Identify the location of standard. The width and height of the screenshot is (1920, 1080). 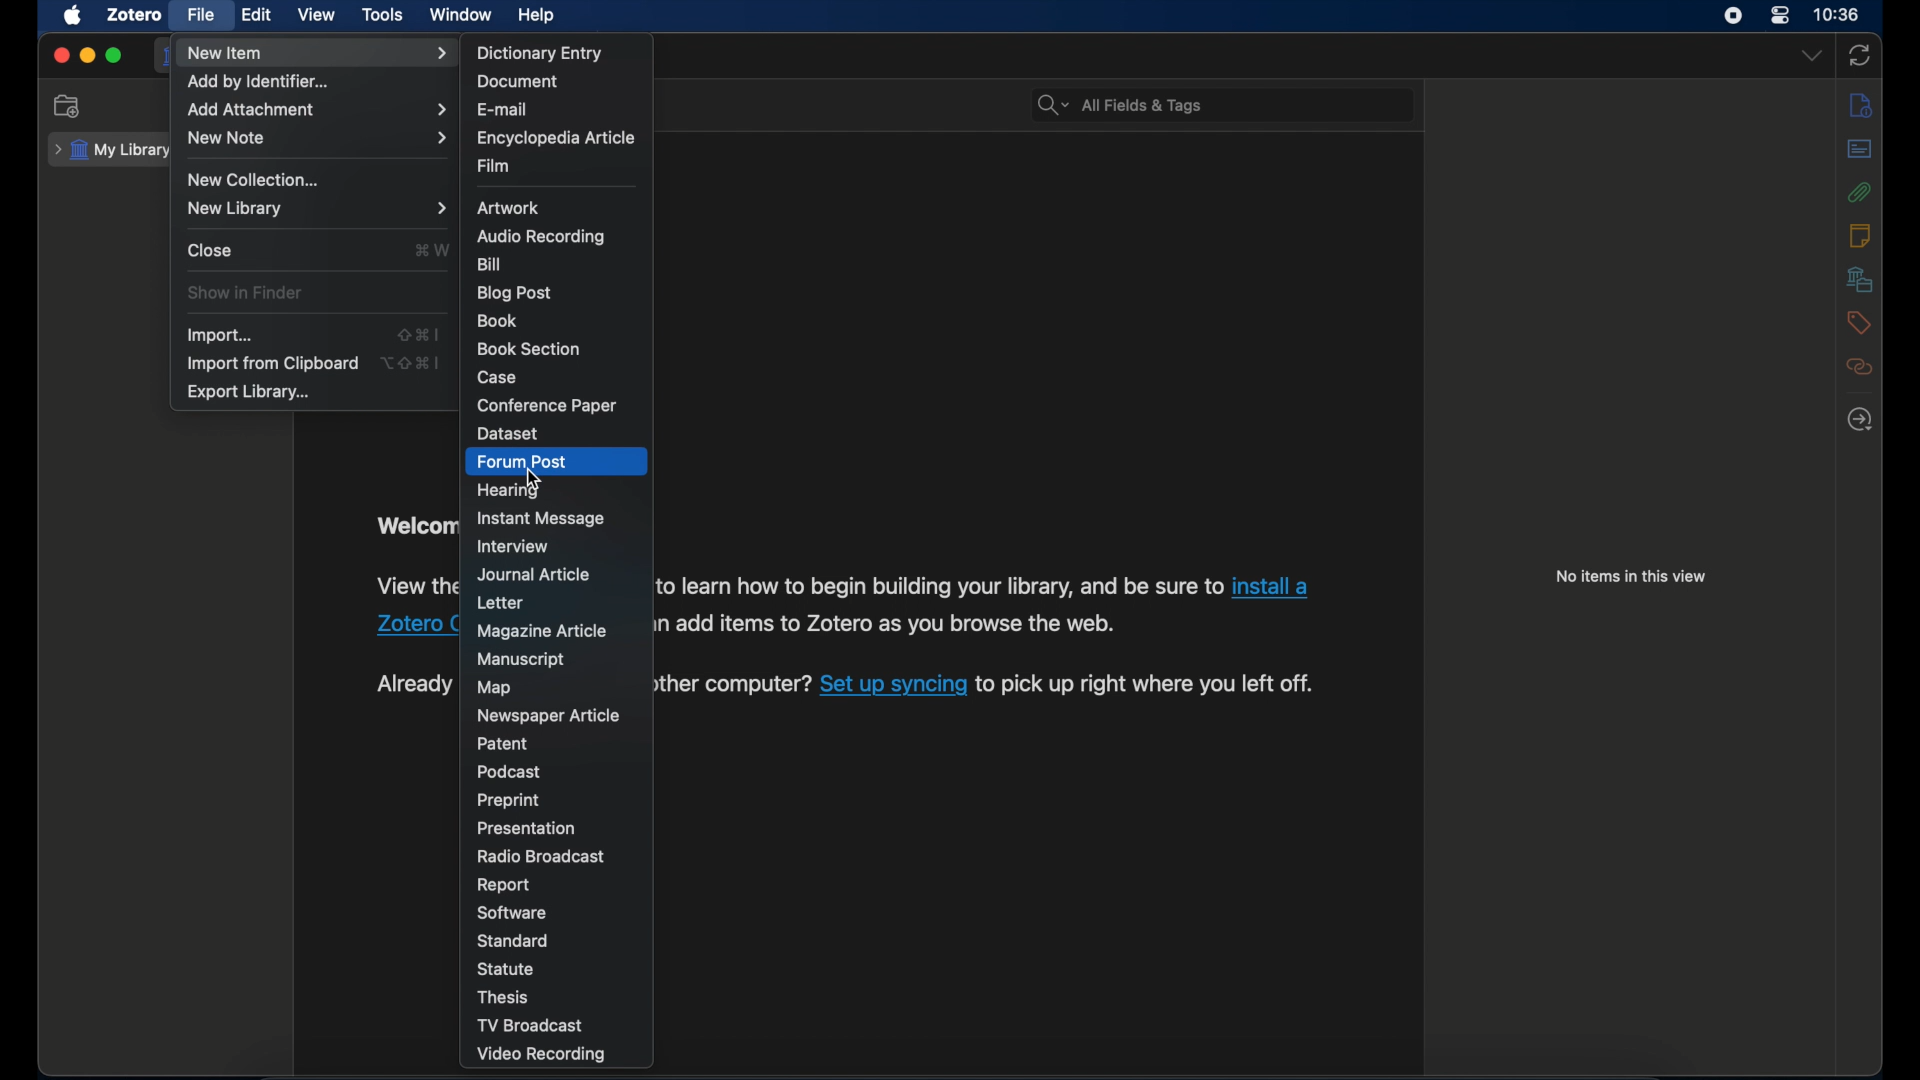
(511, 941).